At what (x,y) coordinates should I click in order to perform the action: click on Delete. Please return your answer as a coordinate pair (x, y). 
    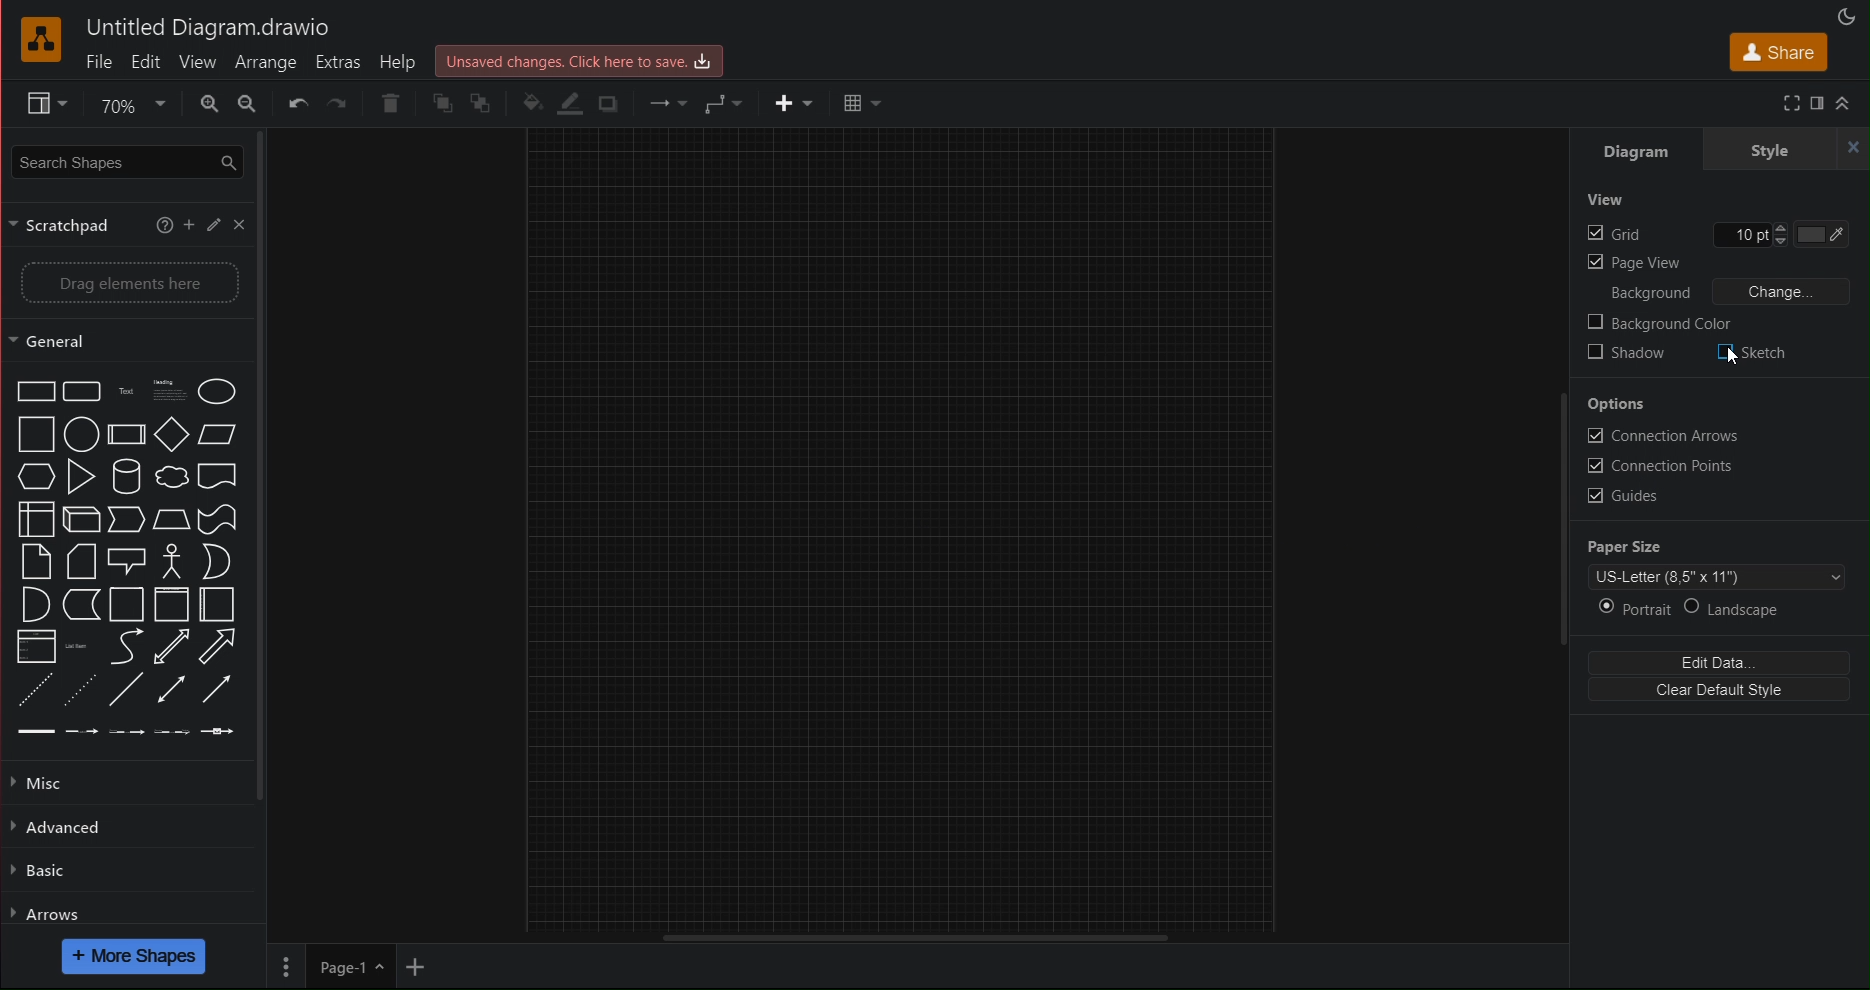
    Looking at the image, I should click on (390, 103).